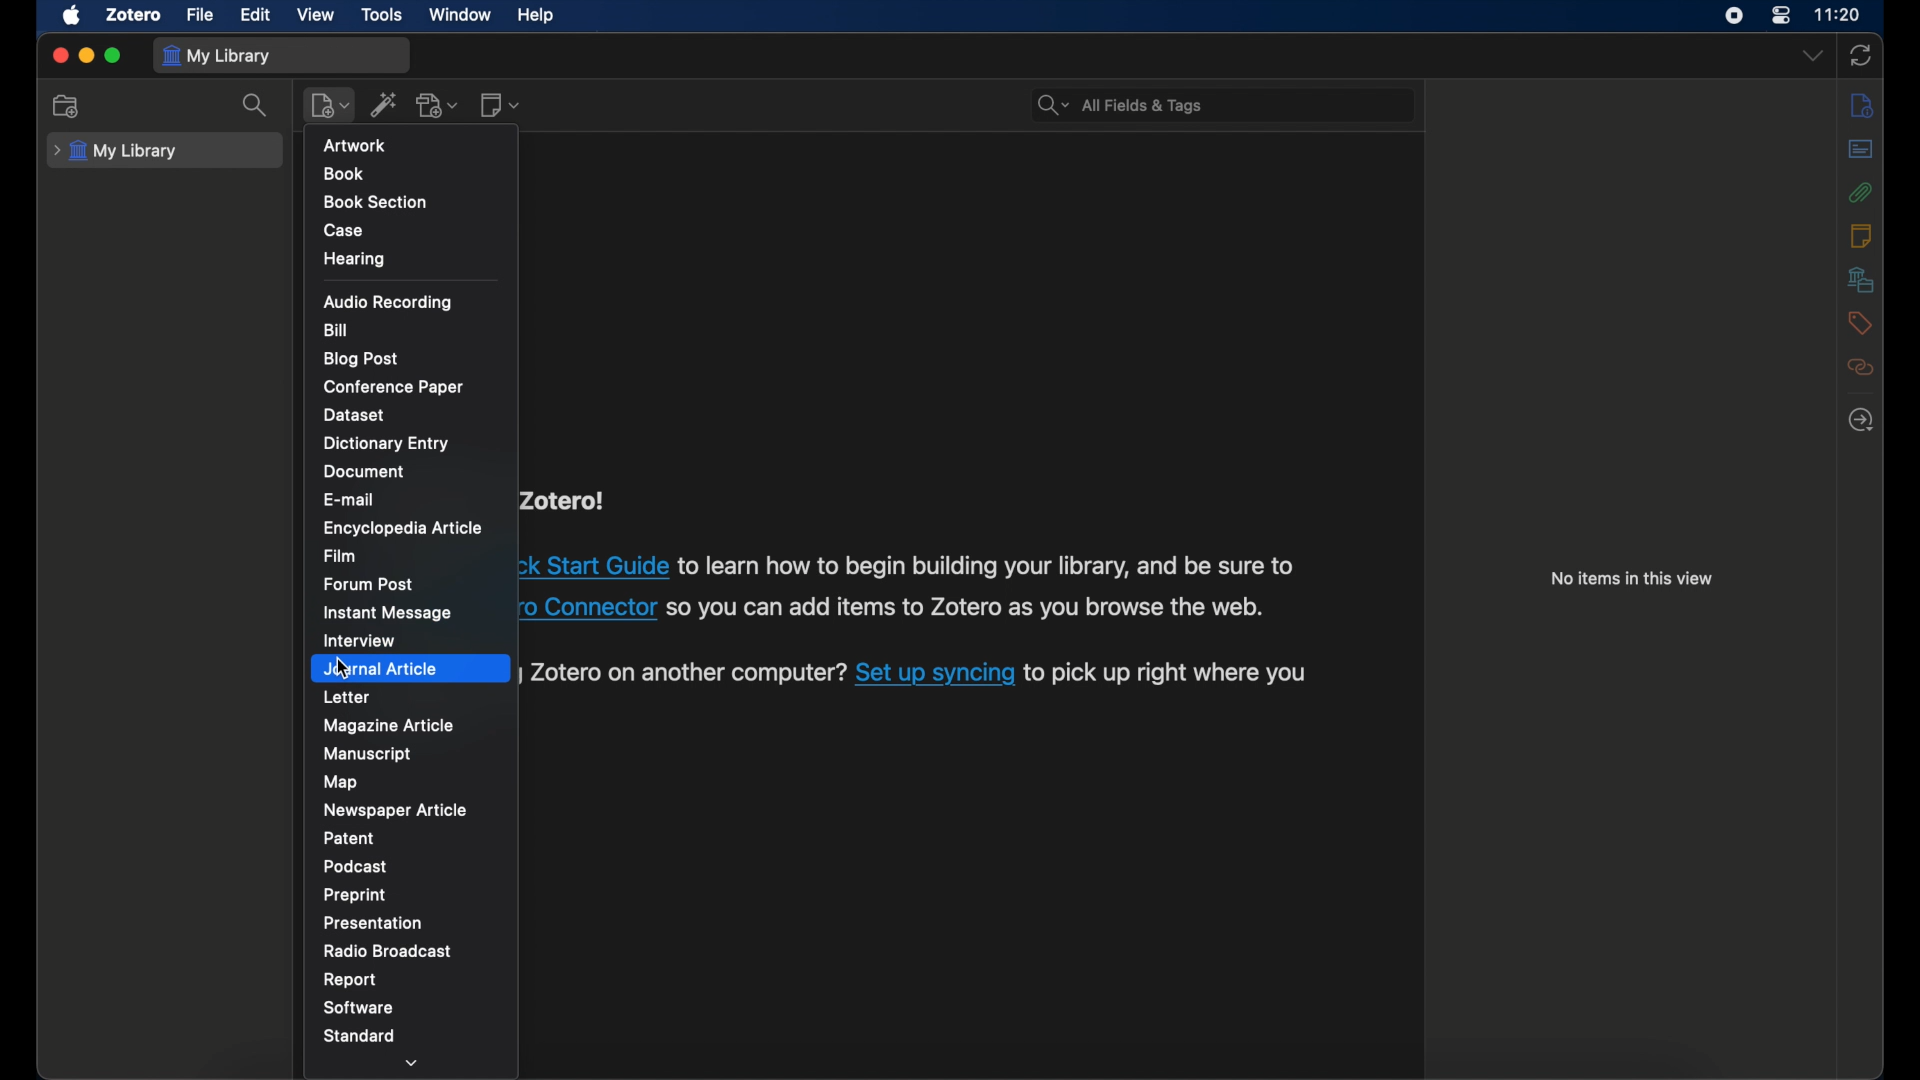 The height and width of the screenshot is (1080, 1920). Describe the element at coordinates (350, 979) in the screenshot. I see `report` at that location.